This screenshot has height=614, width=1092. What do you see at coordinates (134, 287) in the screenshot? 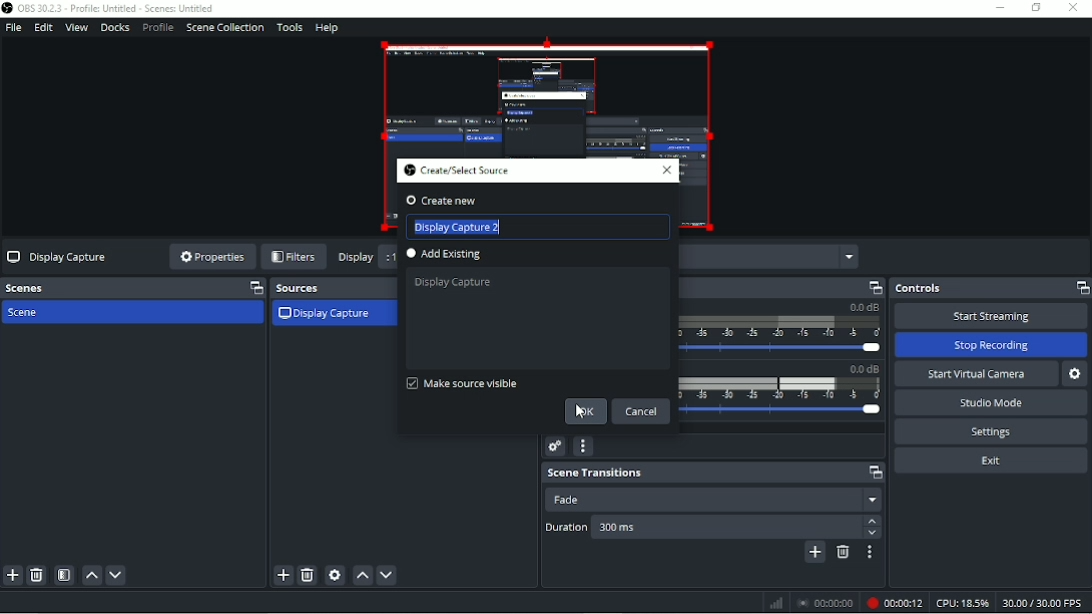
I see `Scenes` at bounding box center [134, 287].